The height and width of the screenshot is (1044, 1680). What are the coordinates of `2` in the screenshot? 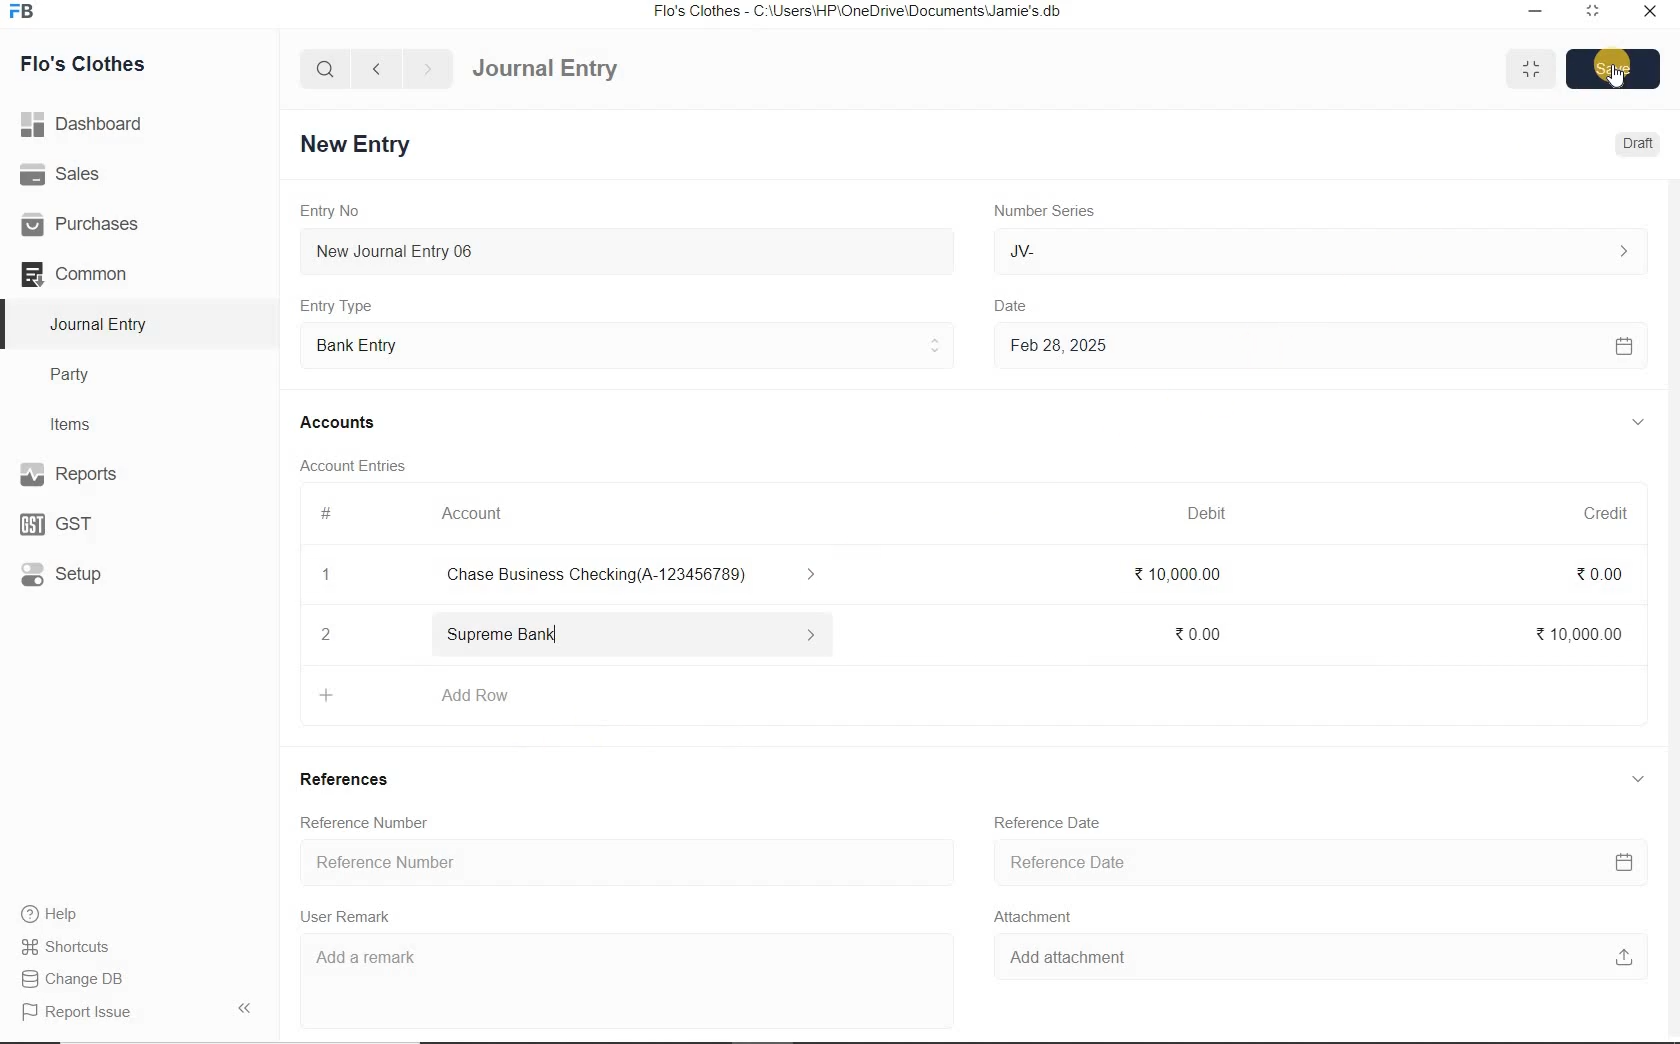 It's located at (330, 634).